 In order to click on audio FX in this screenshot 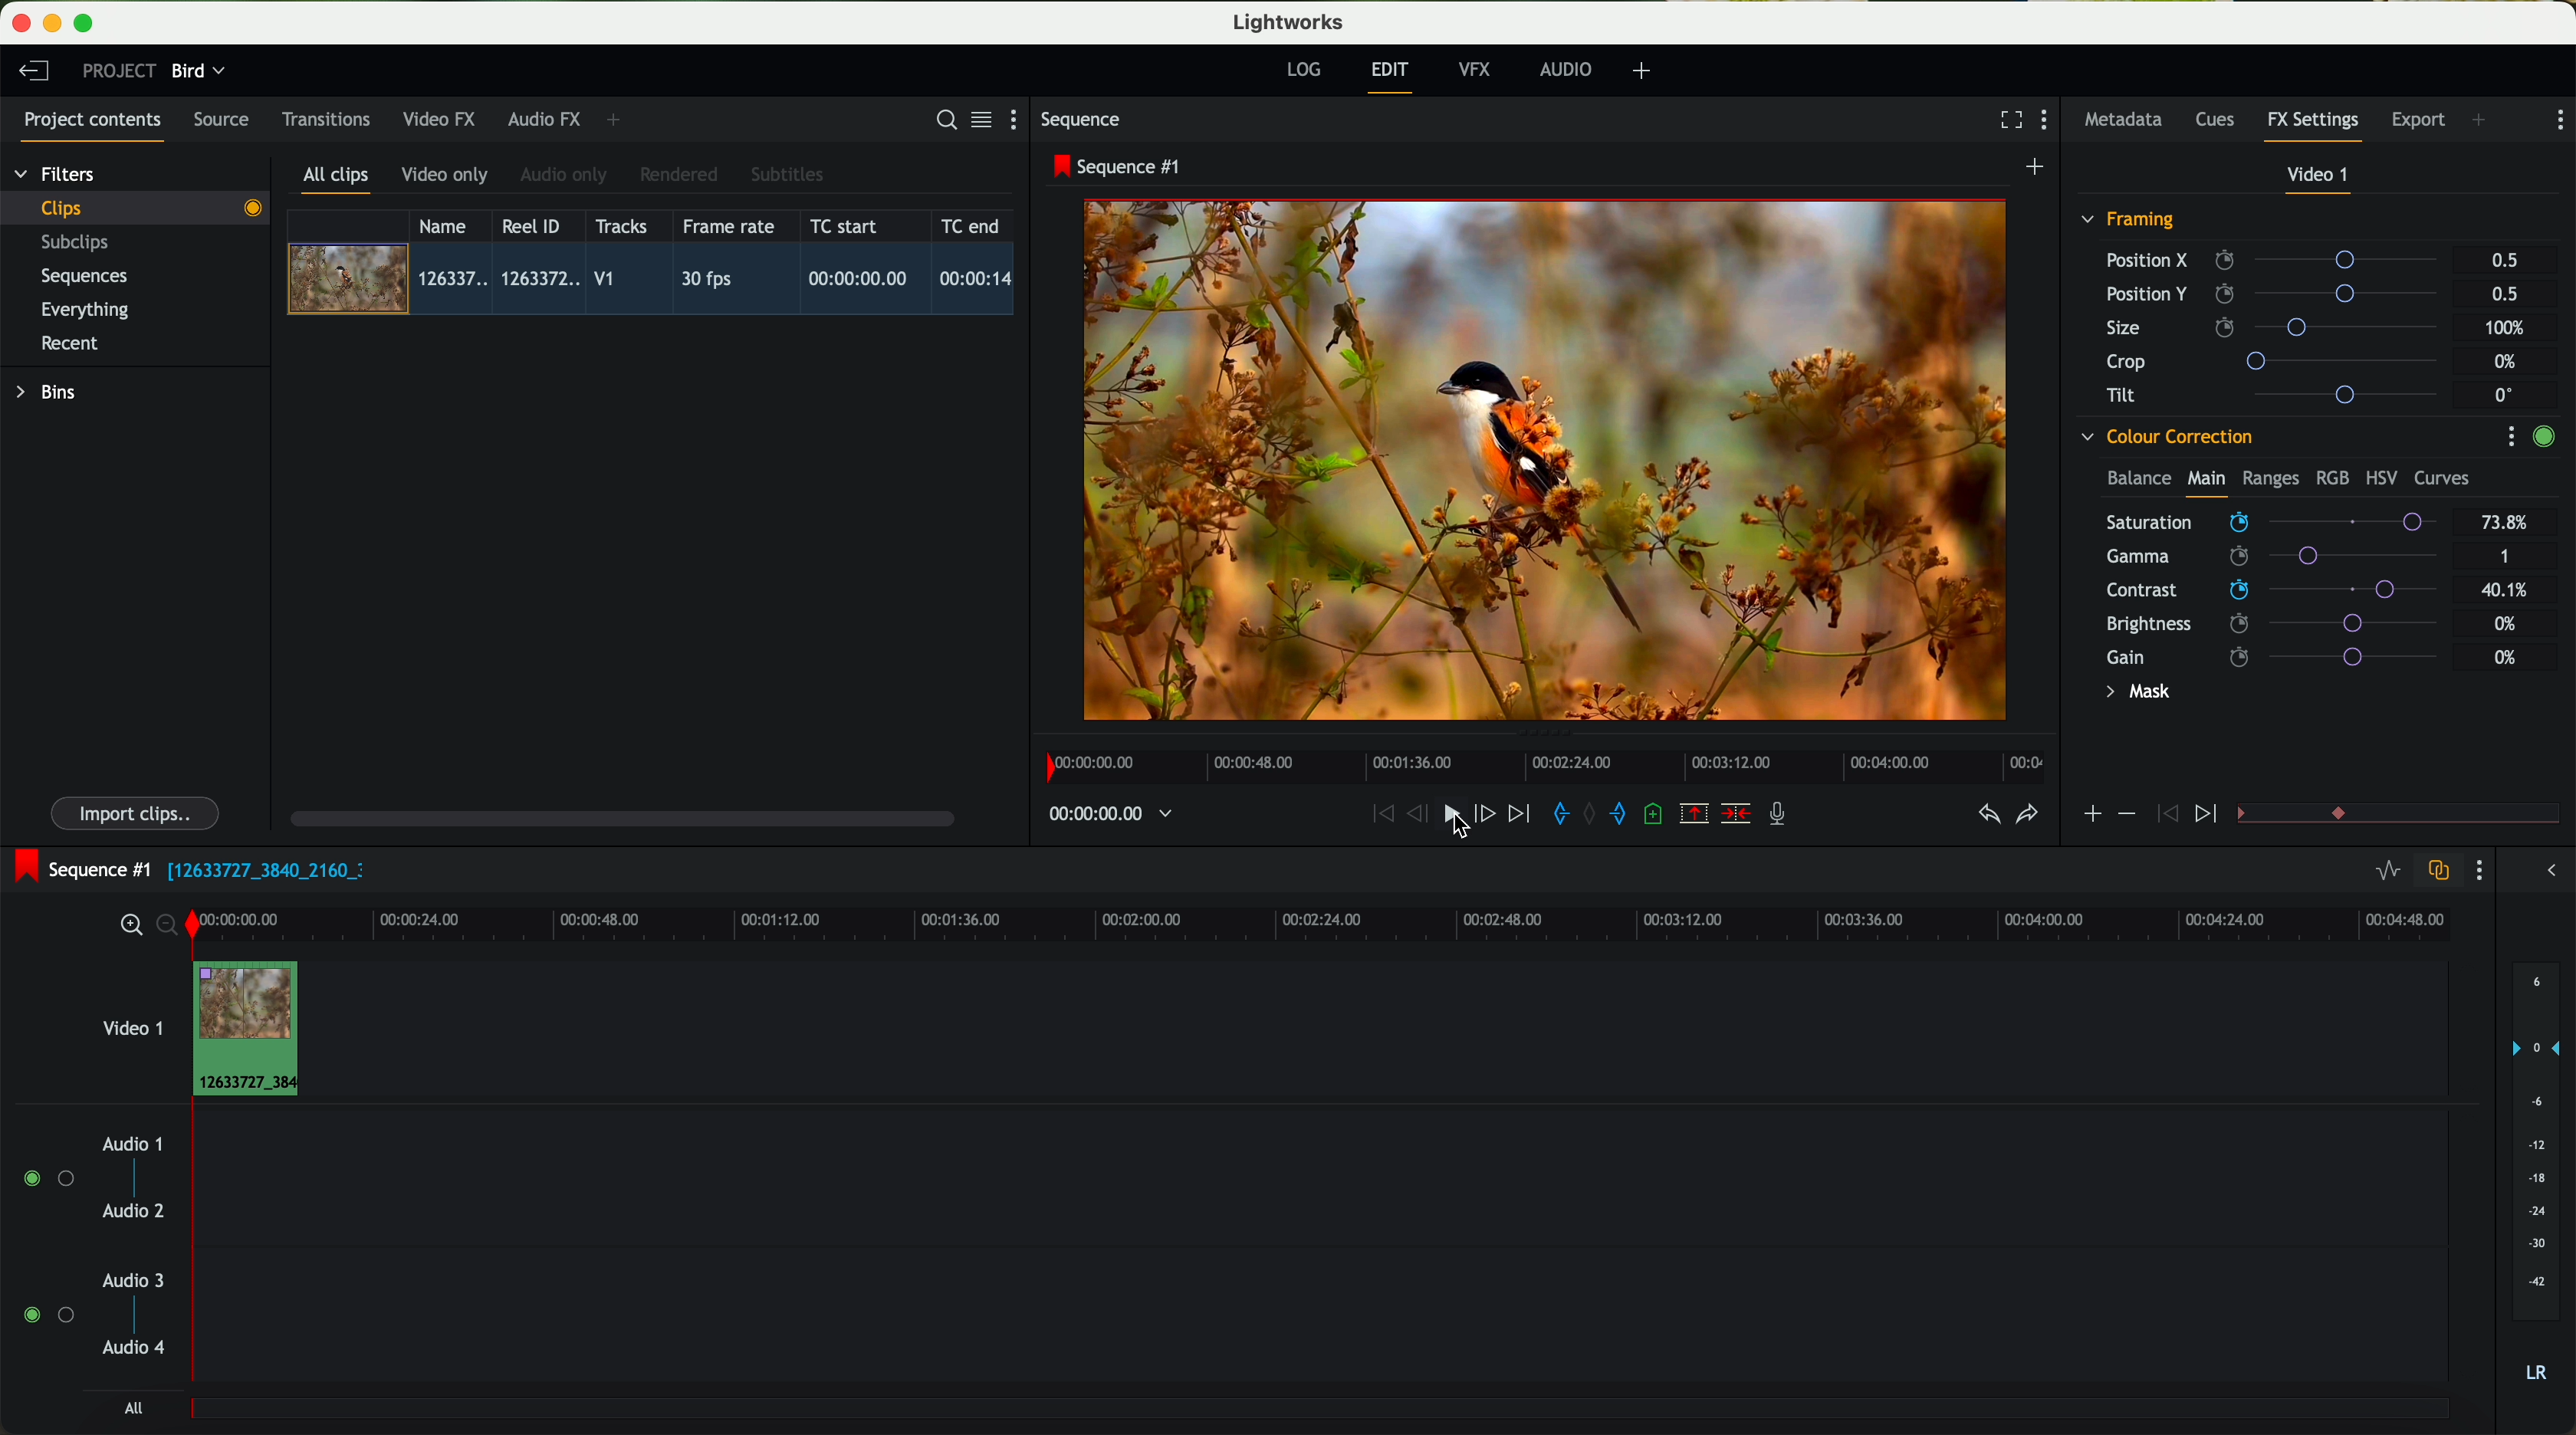, I will do `click(545, 118)`.